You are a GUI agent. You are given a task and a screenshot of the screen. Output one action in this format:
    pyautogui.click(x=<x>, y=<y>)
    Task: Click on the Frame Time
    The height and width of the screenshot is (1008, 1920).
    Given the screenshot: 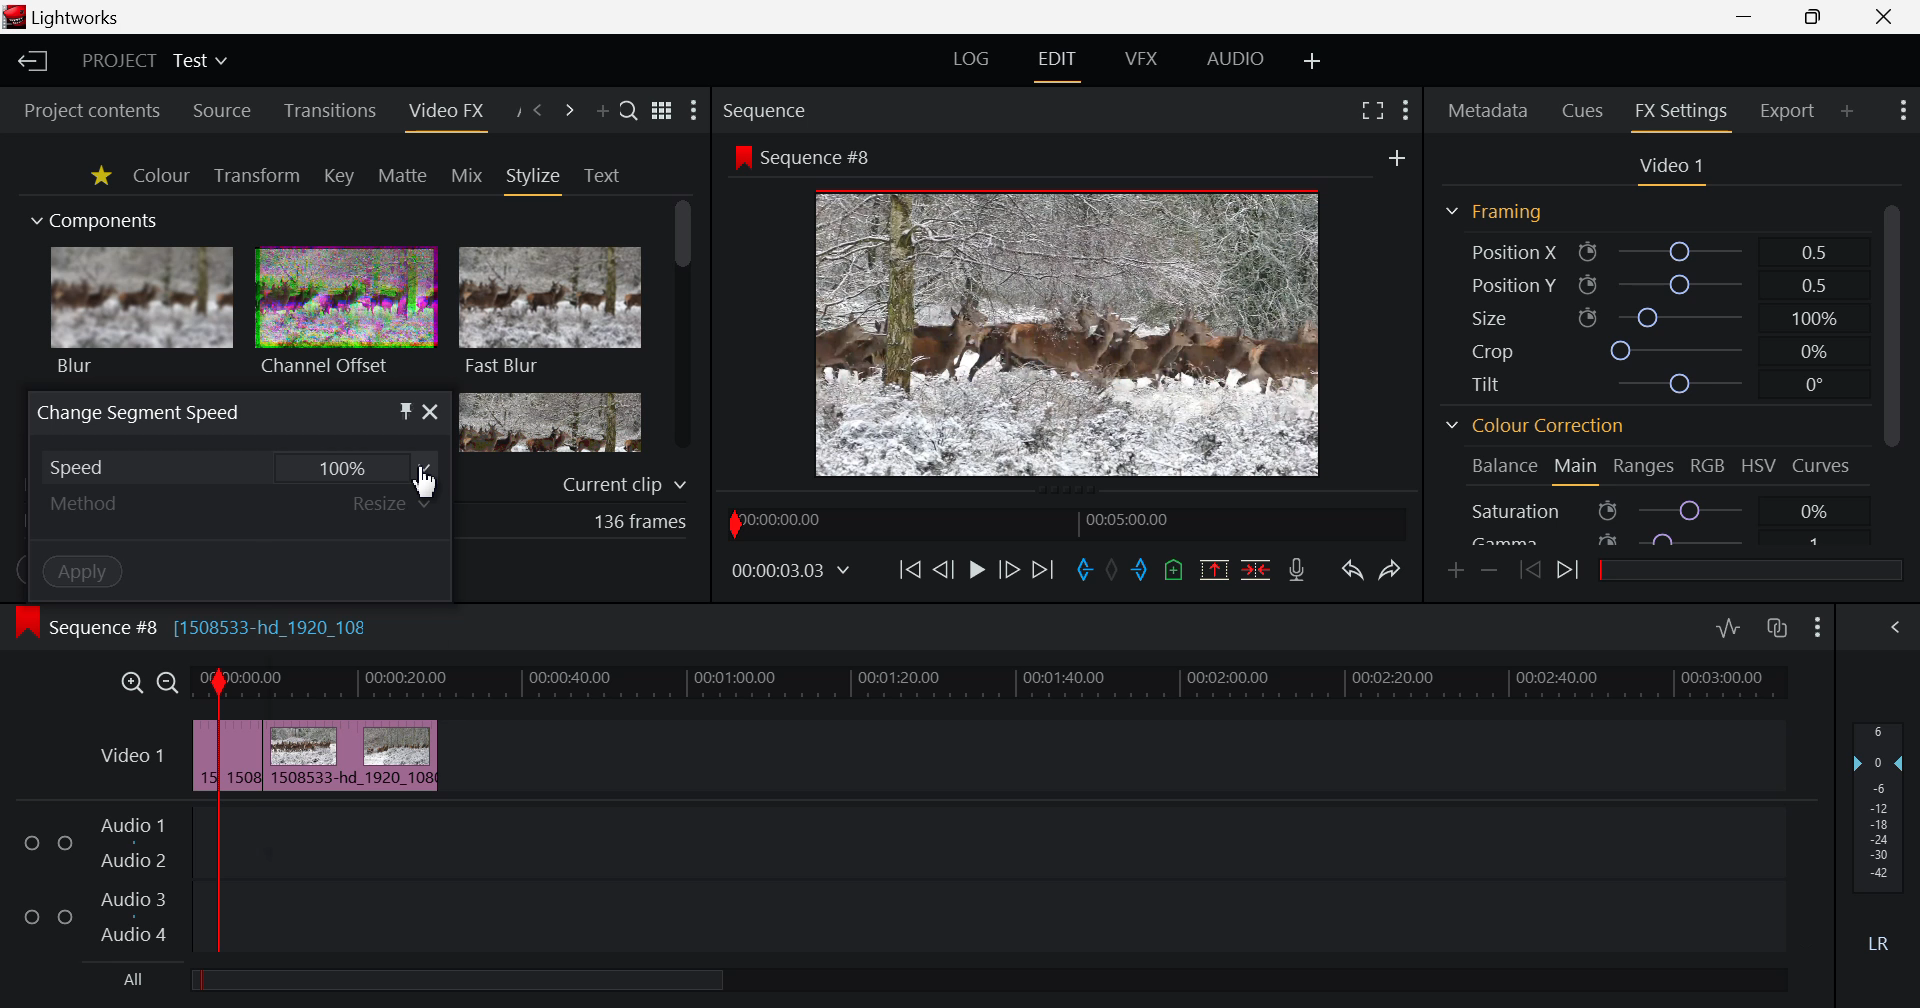 What is the action you would take?
    pyautogui.click(x=791, y=570)
    